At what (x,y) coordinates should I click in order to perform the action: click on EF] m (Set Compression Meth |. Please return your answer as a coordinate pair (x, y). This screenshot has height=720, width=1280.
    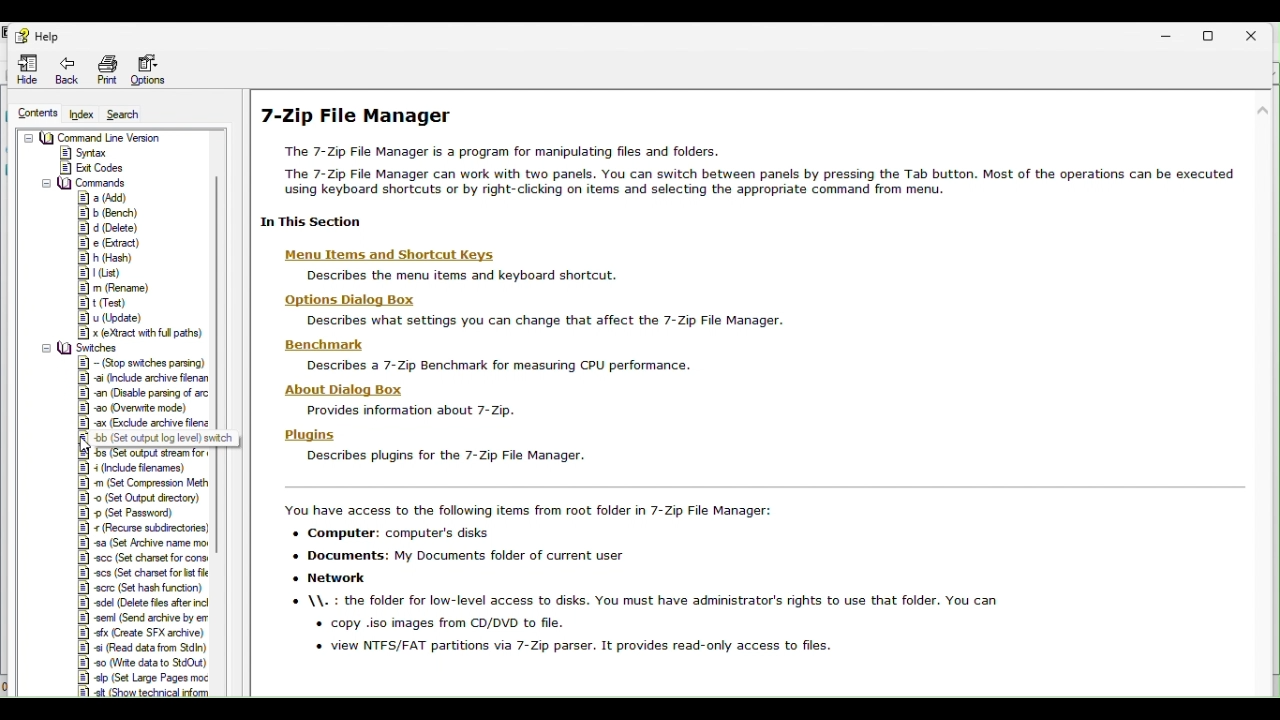
    Looking at the image, I should click on (147, 483).